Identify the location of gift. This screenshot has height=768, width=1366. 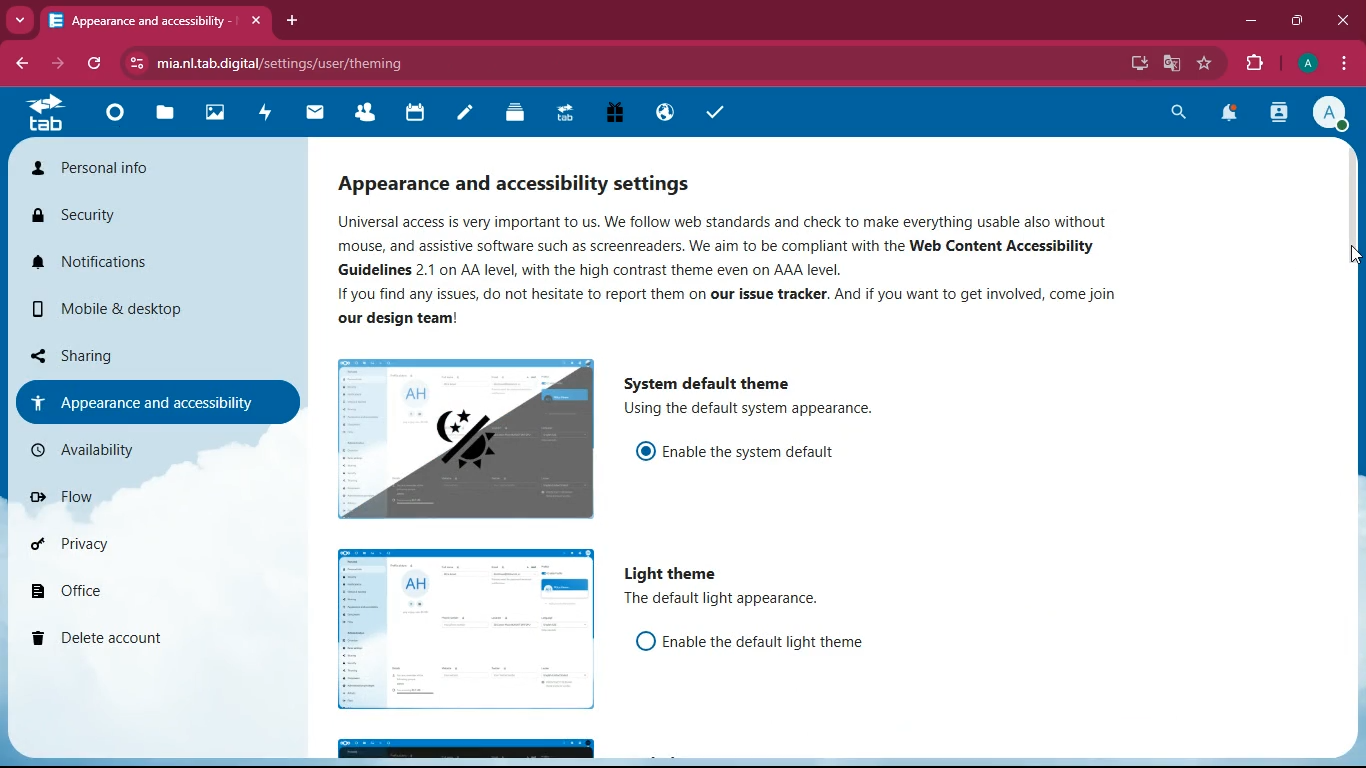
(609, 112).